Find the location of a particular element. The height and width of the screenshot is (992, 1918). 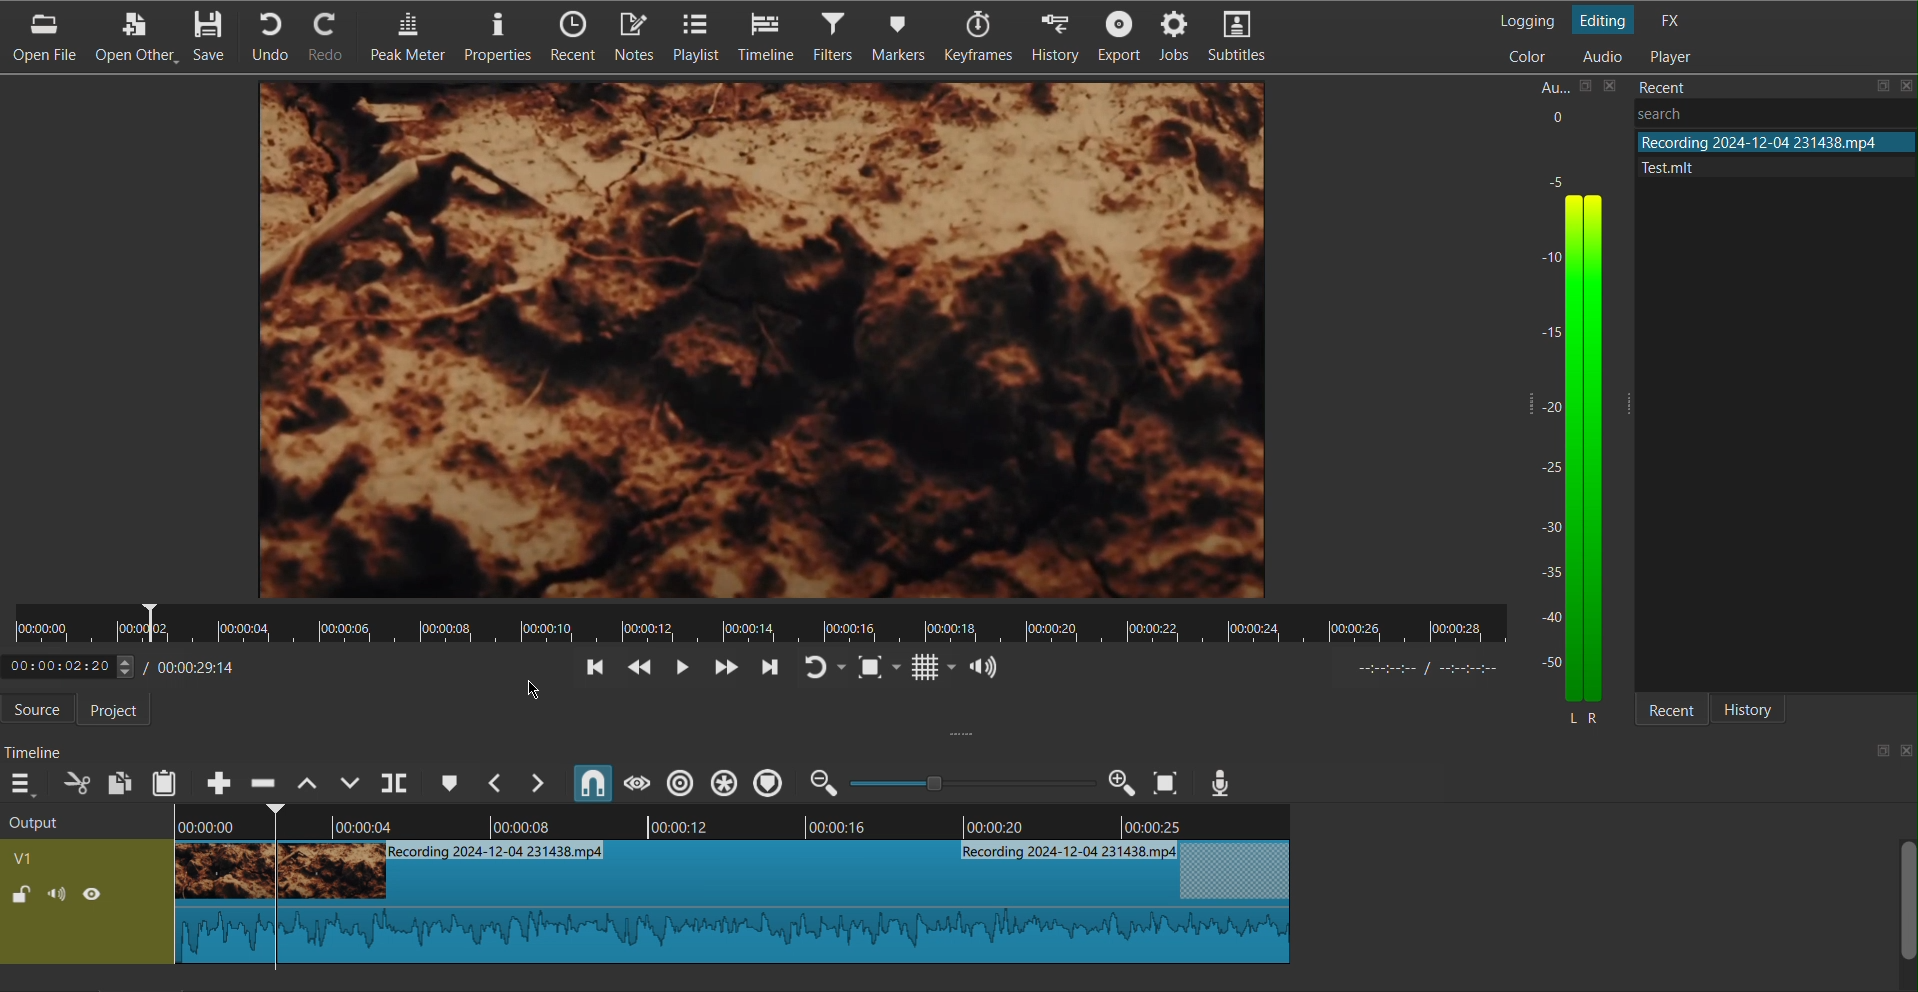

timer format is located at coordinates (1436, 668).